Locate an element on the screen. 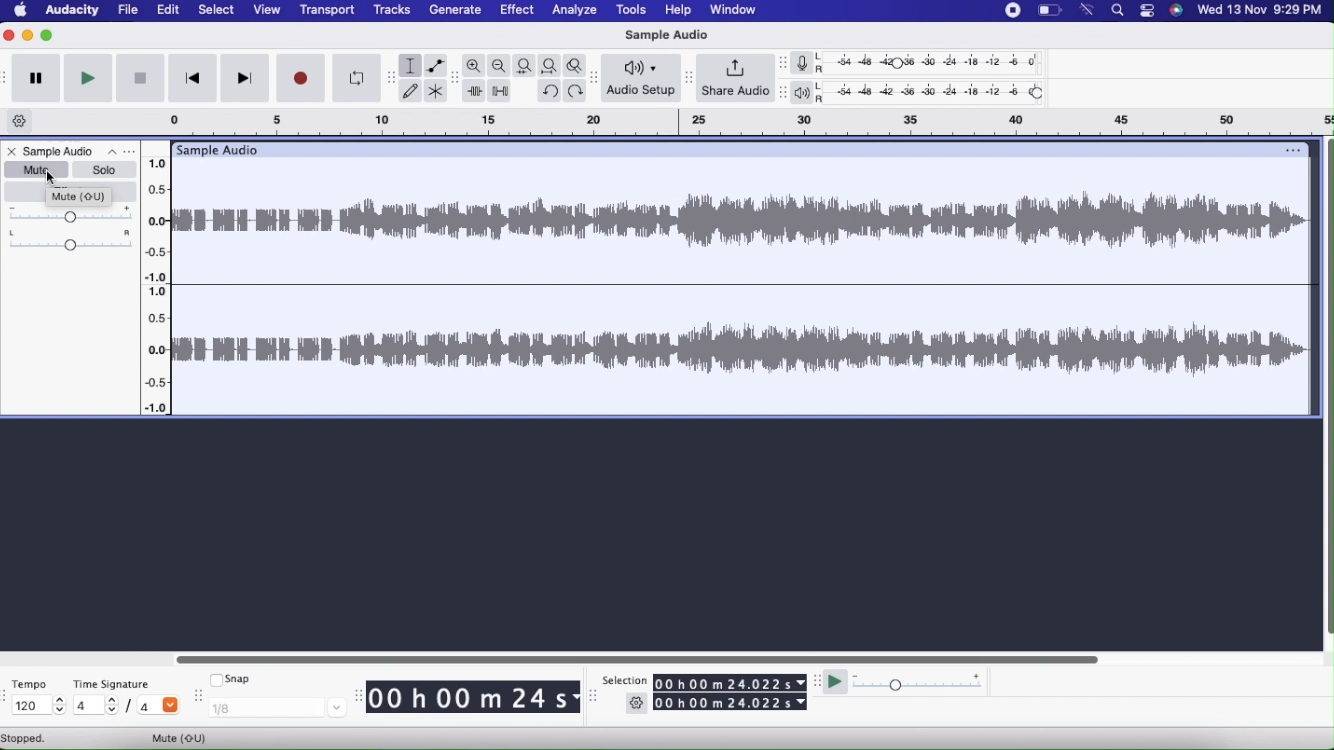  Play is located at coordinates (89, 79).